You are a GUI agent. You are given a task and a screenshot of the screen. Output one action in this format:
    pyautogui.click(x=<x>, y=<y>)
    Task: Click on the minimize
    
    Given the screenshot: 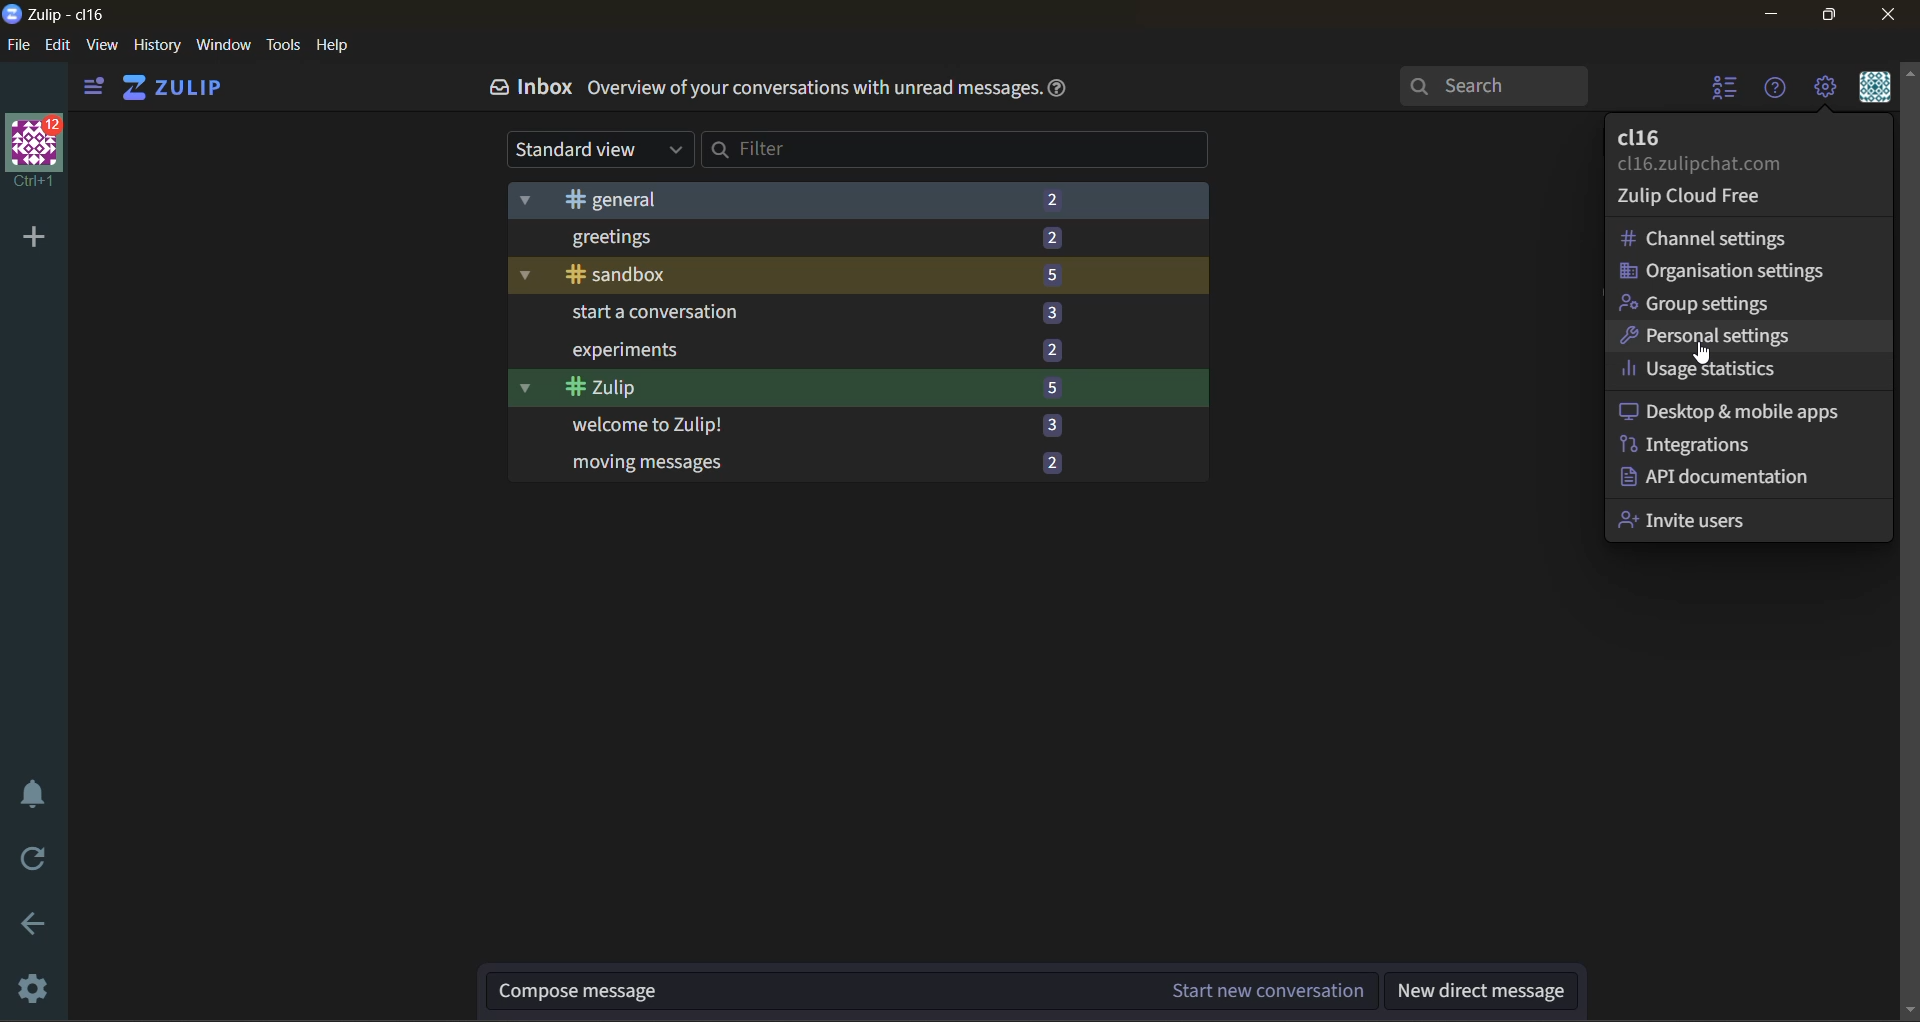 What is the action you would take?
    pyautogui.click(x=1769, y=15)
    